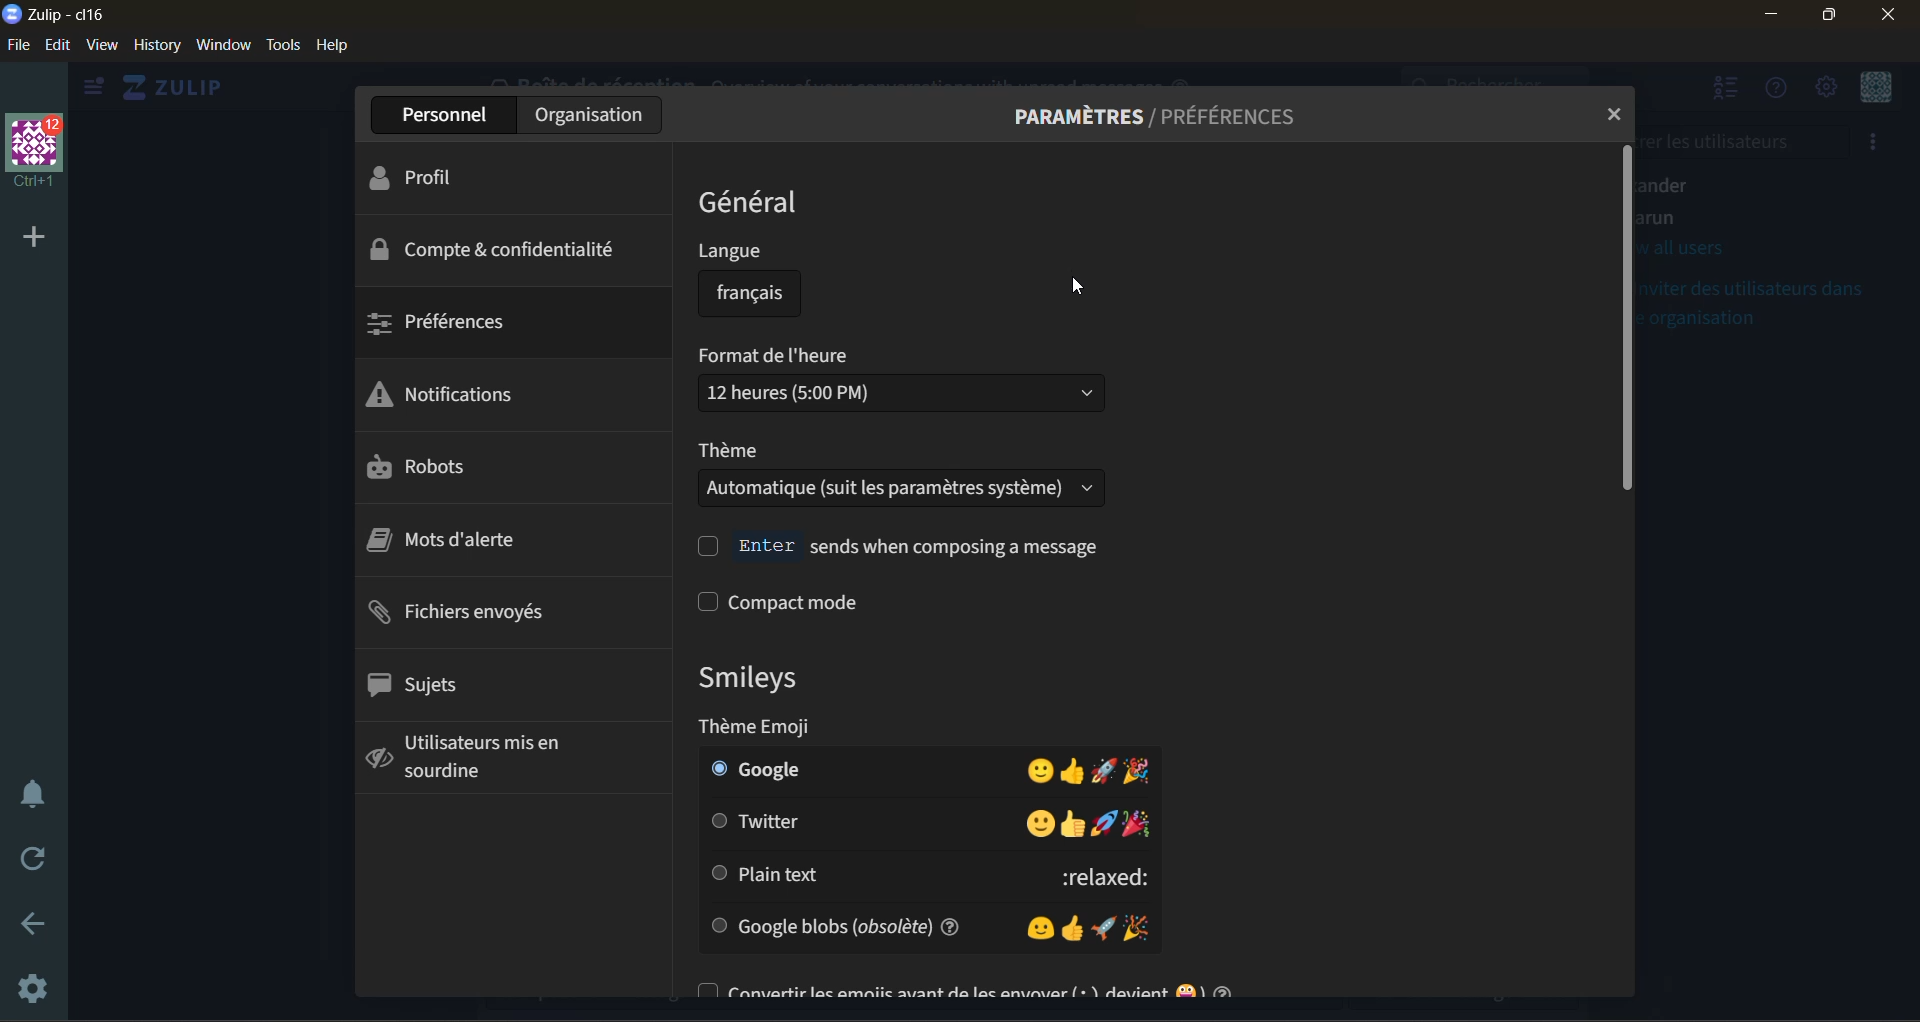 The image size is (1920, 1022). What do you see at coordinates (35, 985) in the screenshot?
I see `settings` at bounding box center [35, 985].